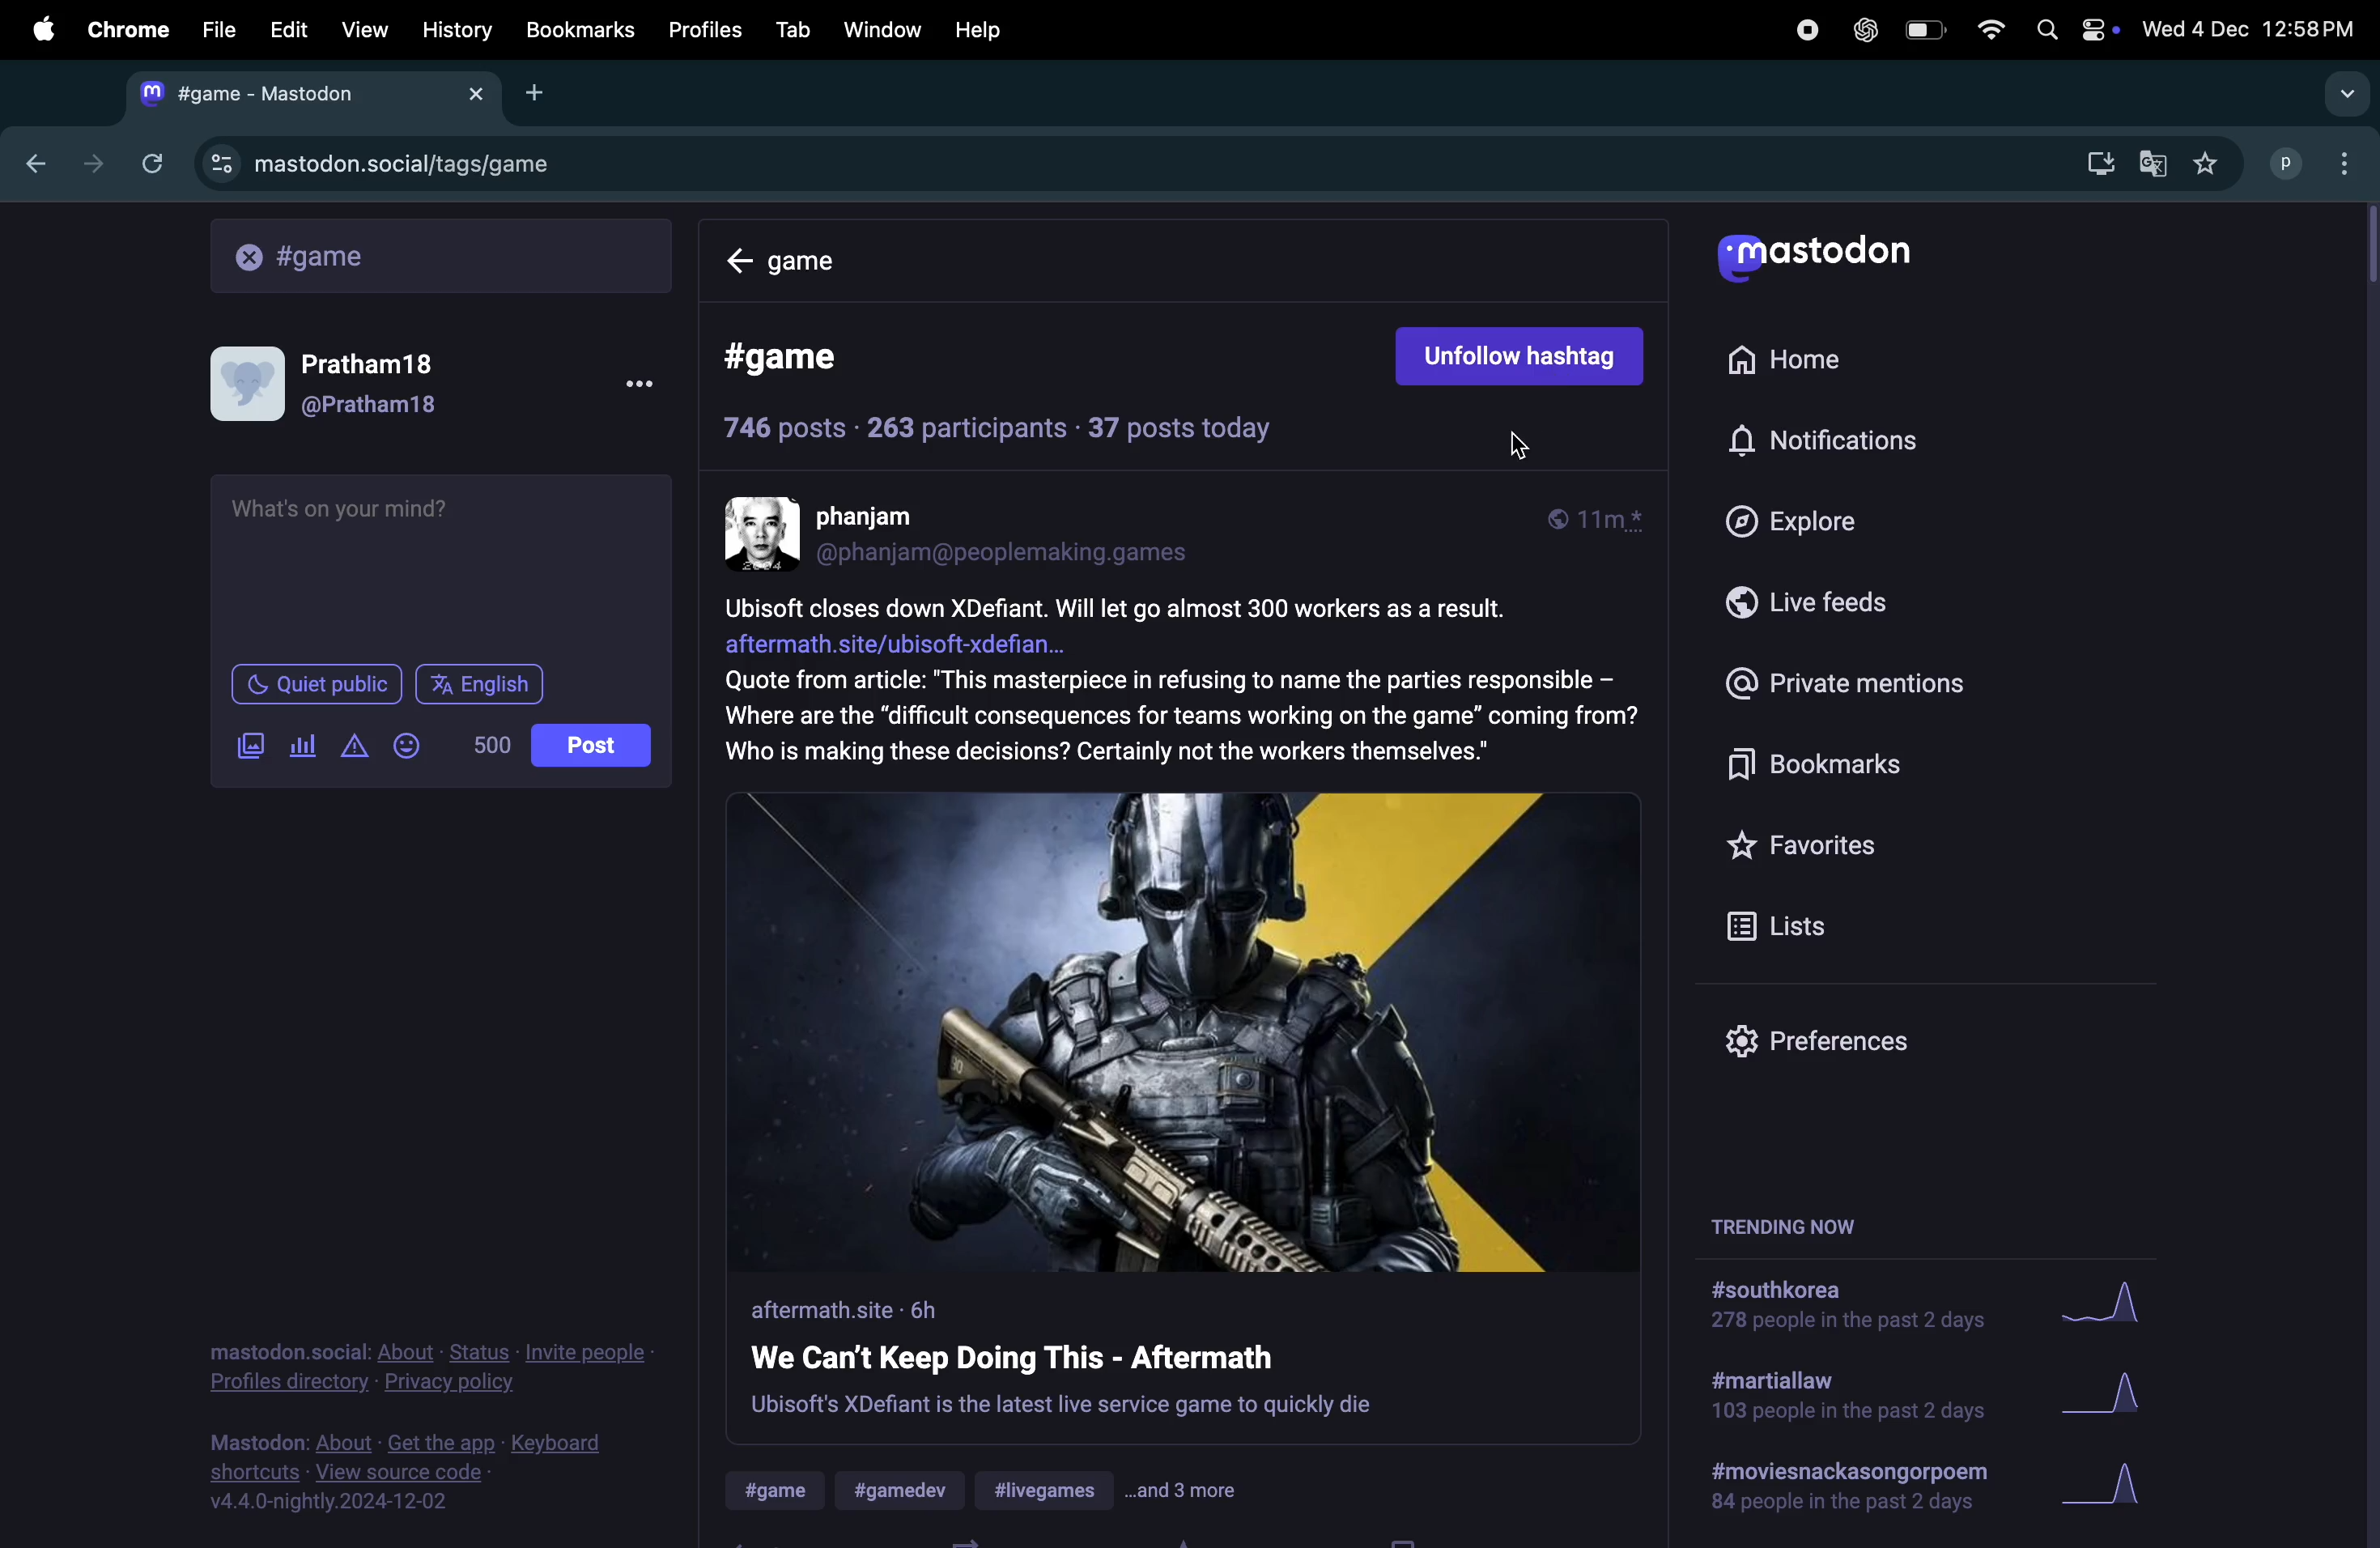  What do you see at coordinates (317, 93) in the screenshot?
I see `mastodon tab` at bounding box center [317, 93].